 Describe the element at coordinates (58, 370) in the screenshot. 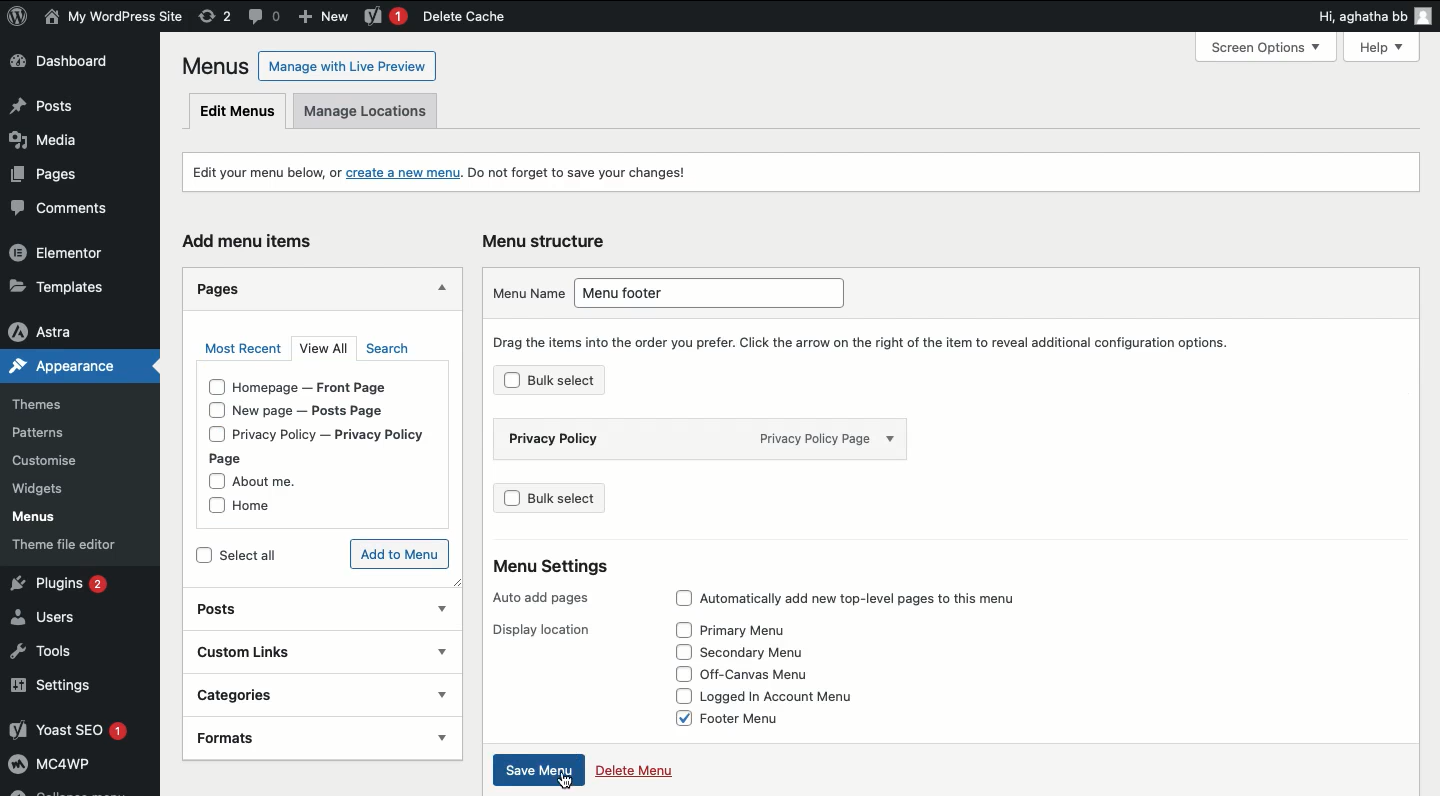

I see `Appearance` at that location.